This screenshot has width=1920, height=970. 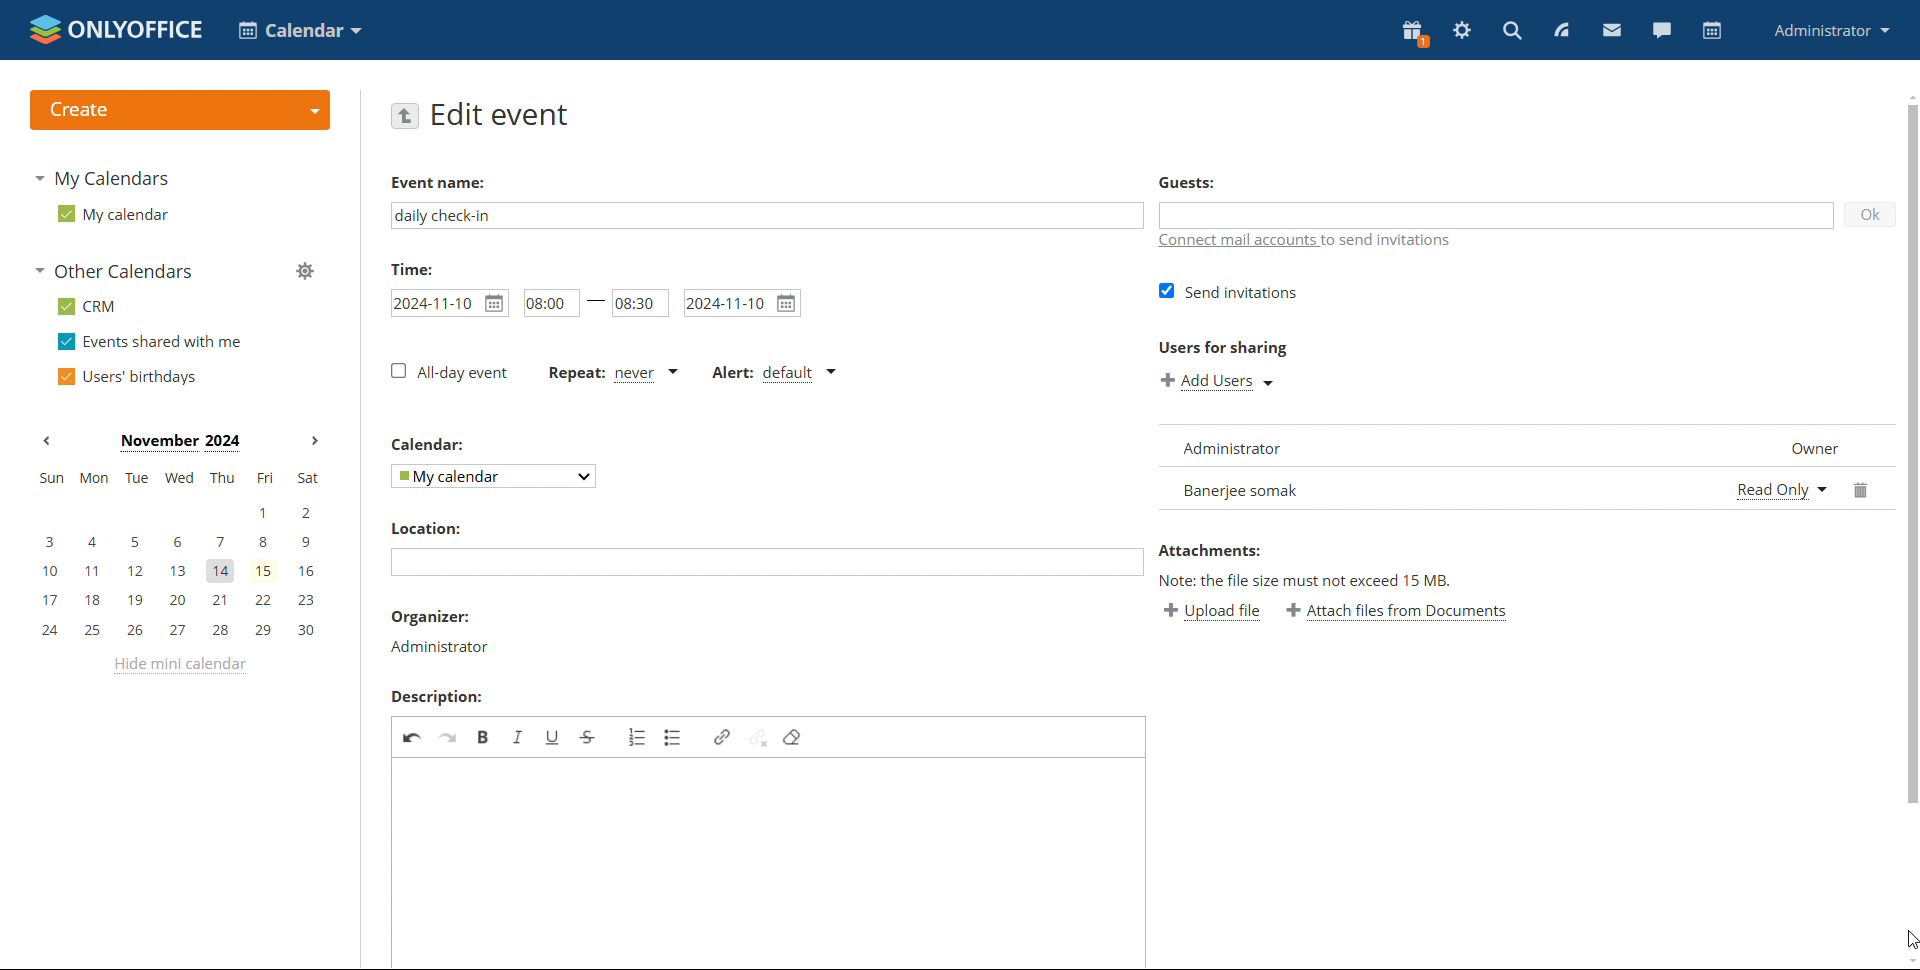 What do you see at coordinates (113, 271) in the screenshot?
I see `other calendars` at bounding box center [113, 271].